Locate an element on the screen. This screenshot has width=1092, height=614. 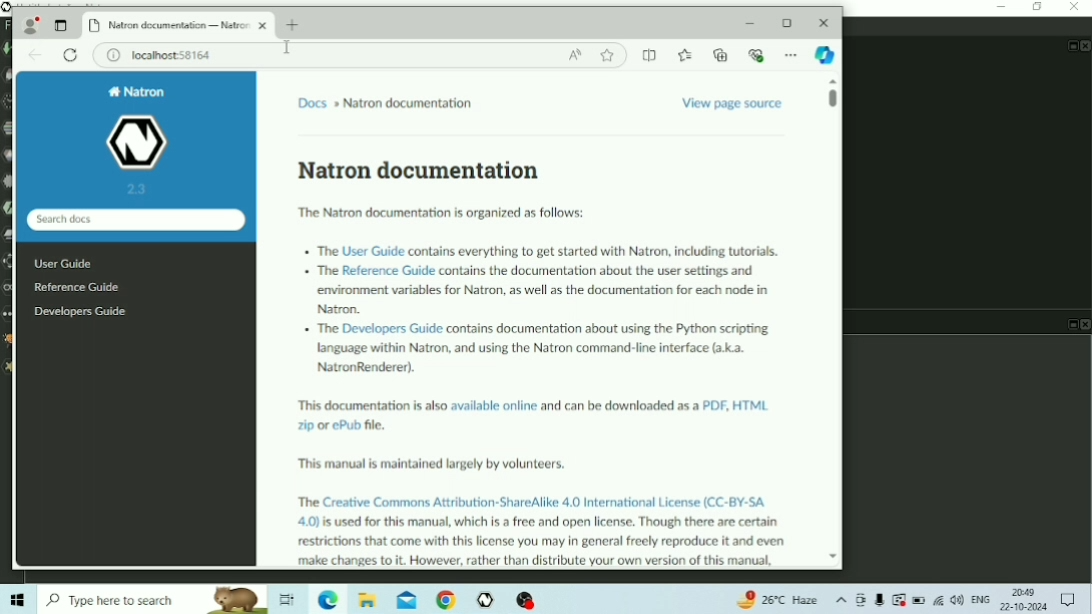
Close is located at coordinates (824, 22).